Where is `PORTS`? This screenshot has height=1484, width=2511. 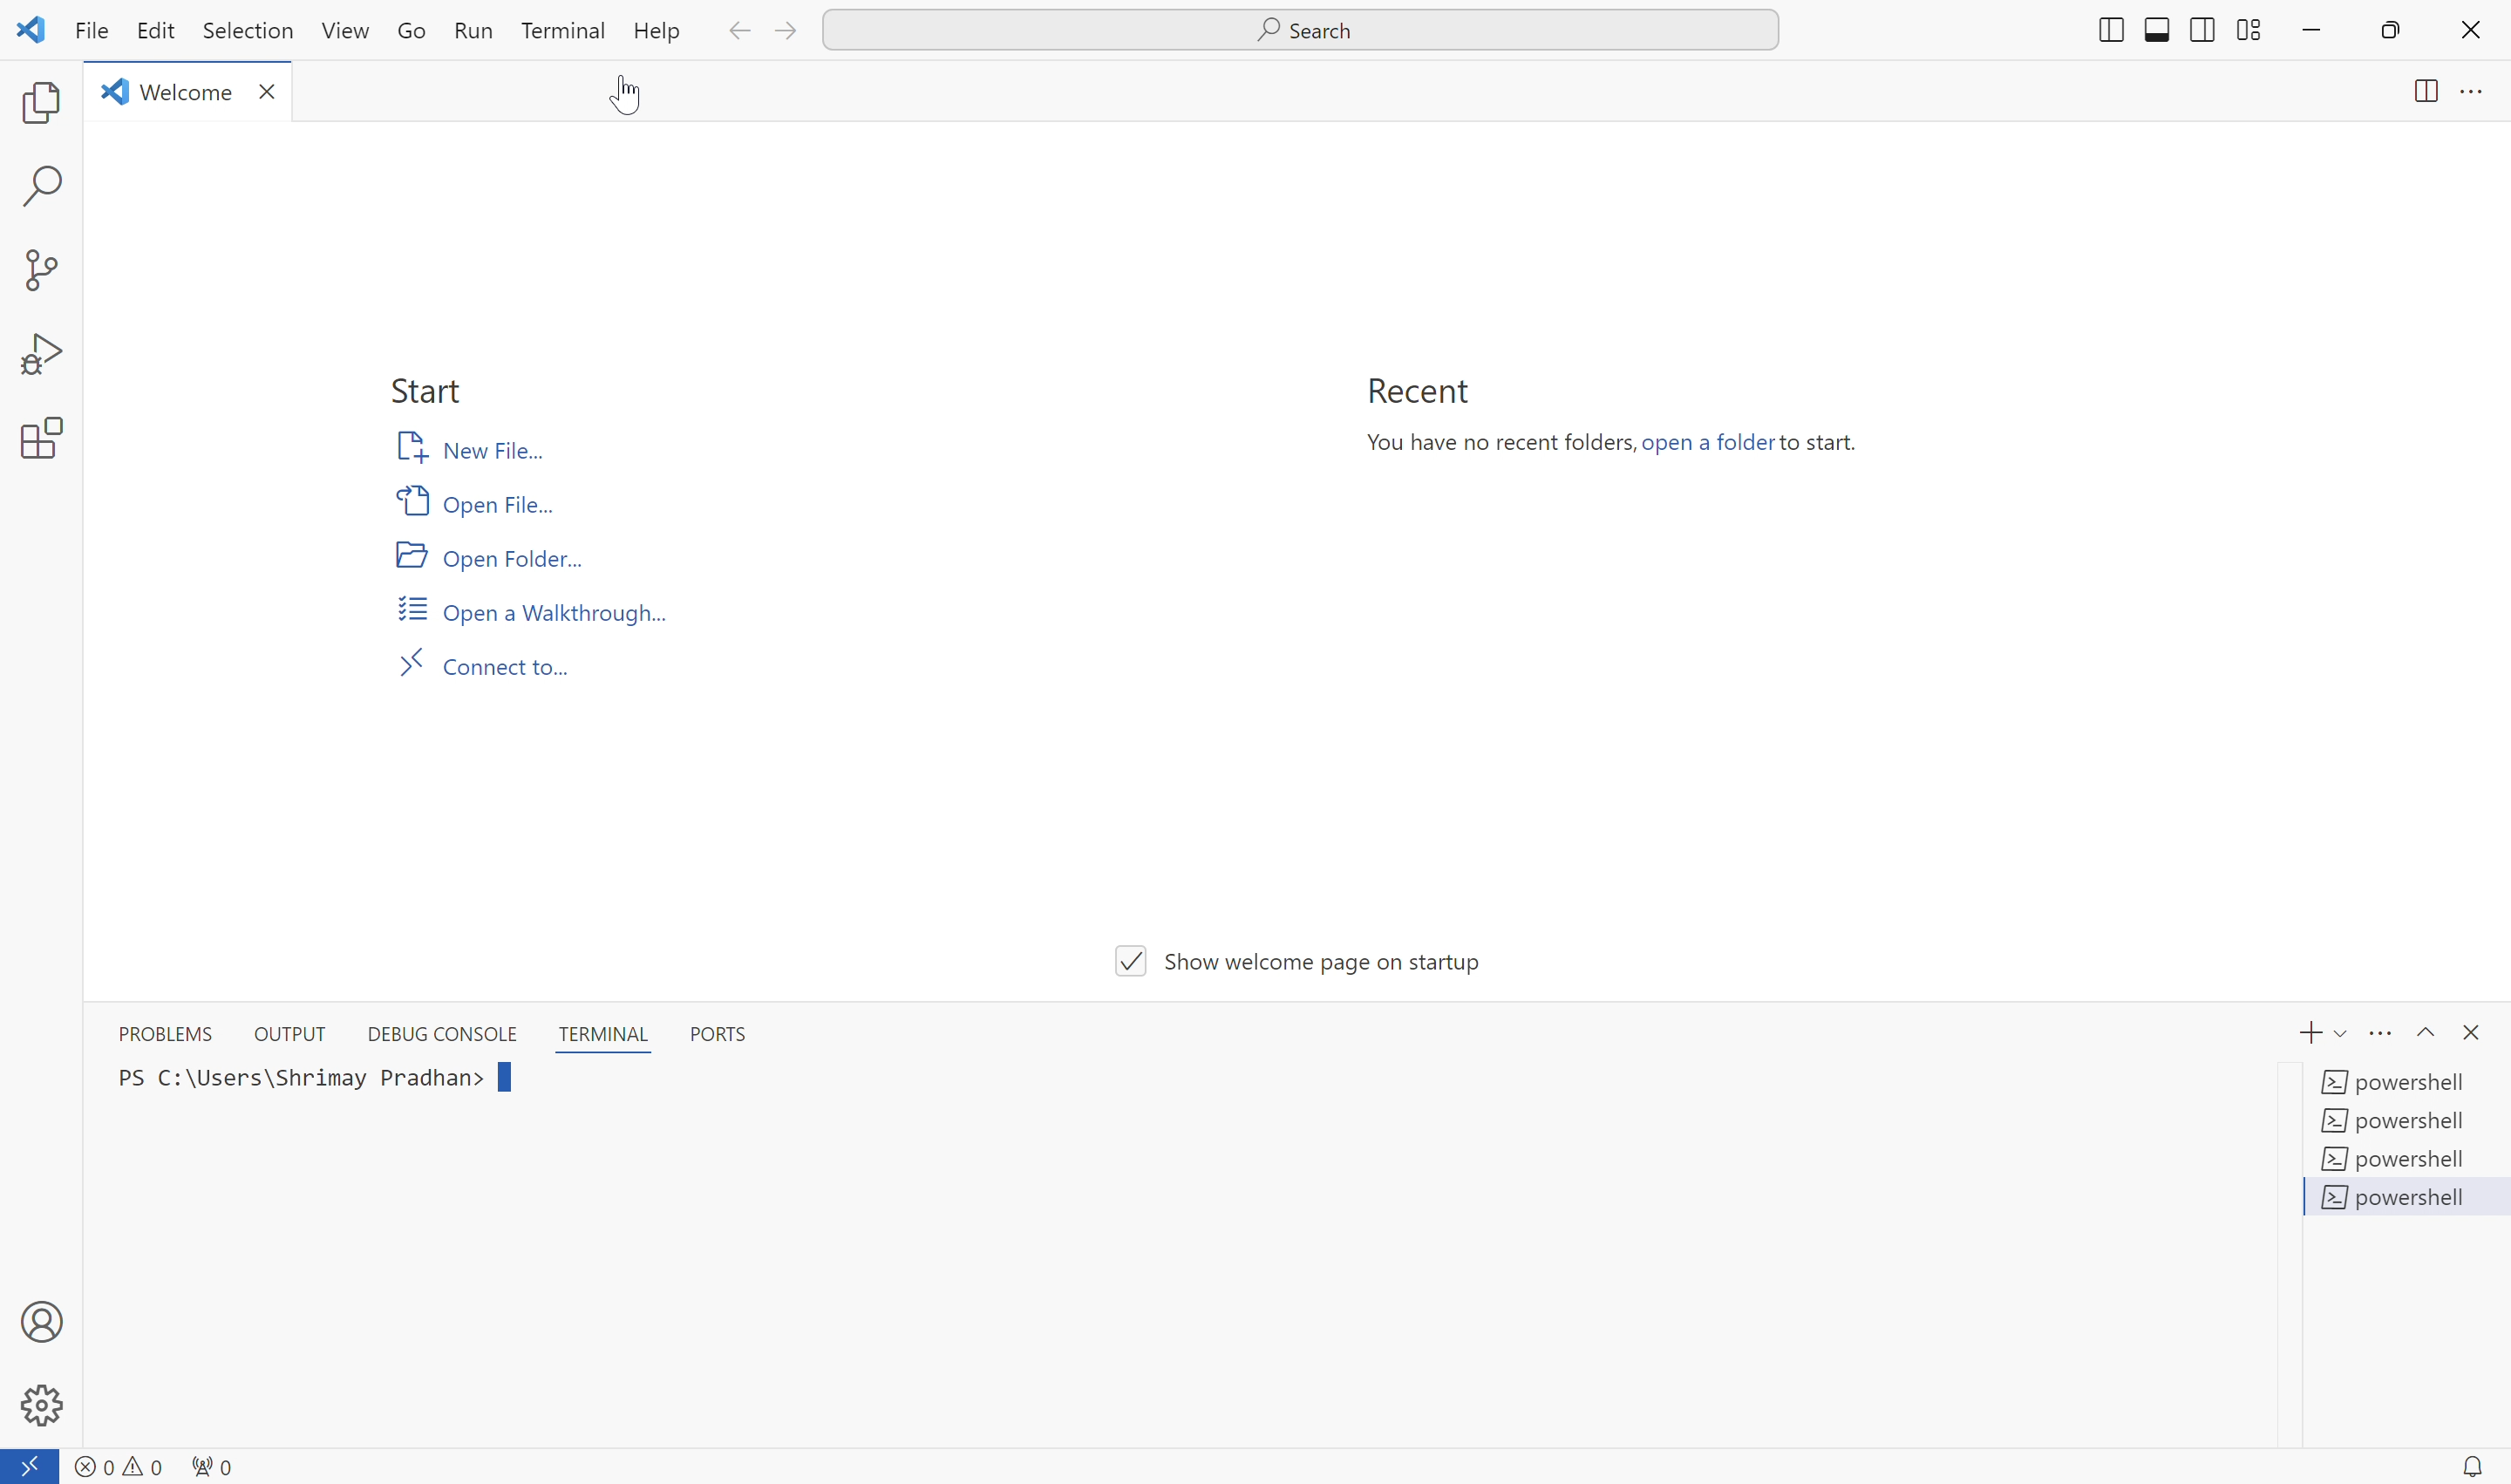 PORTS is located at coordinates (721, 1030).